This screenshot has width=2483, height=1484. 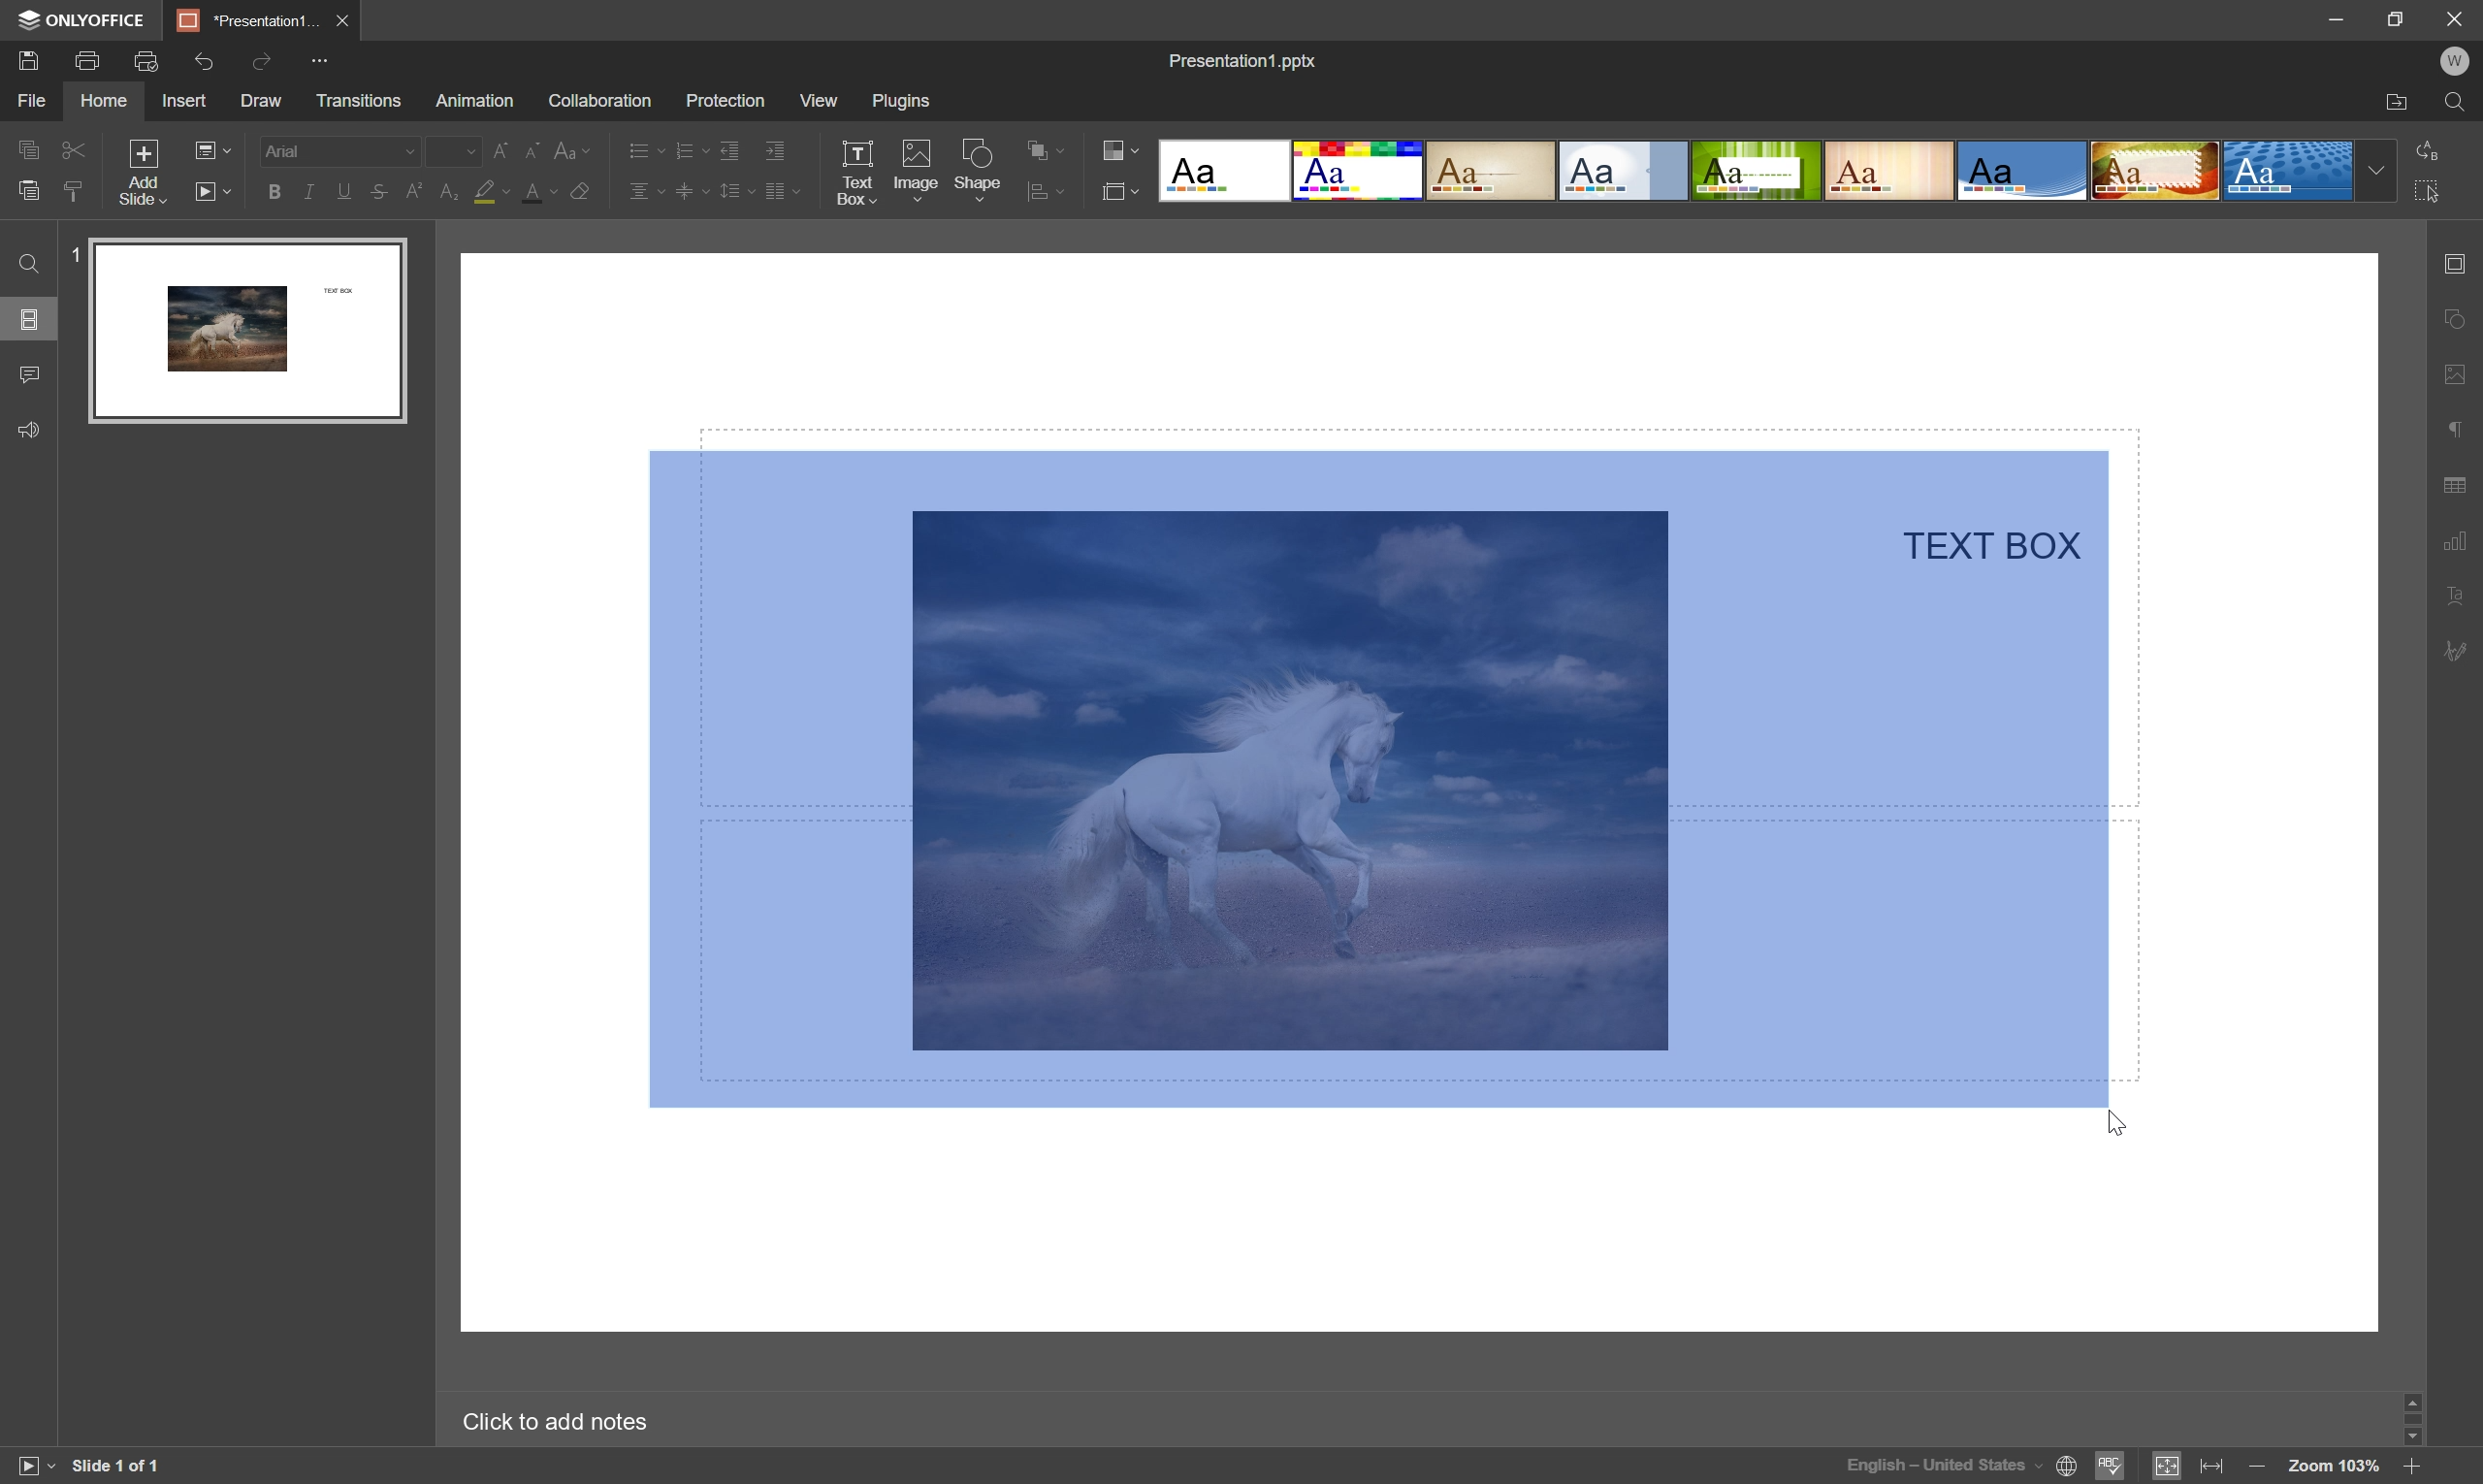 What do you see at coordinates (28, 190) in the screenshot?
I see `paste` at bounding box center [28, 190].